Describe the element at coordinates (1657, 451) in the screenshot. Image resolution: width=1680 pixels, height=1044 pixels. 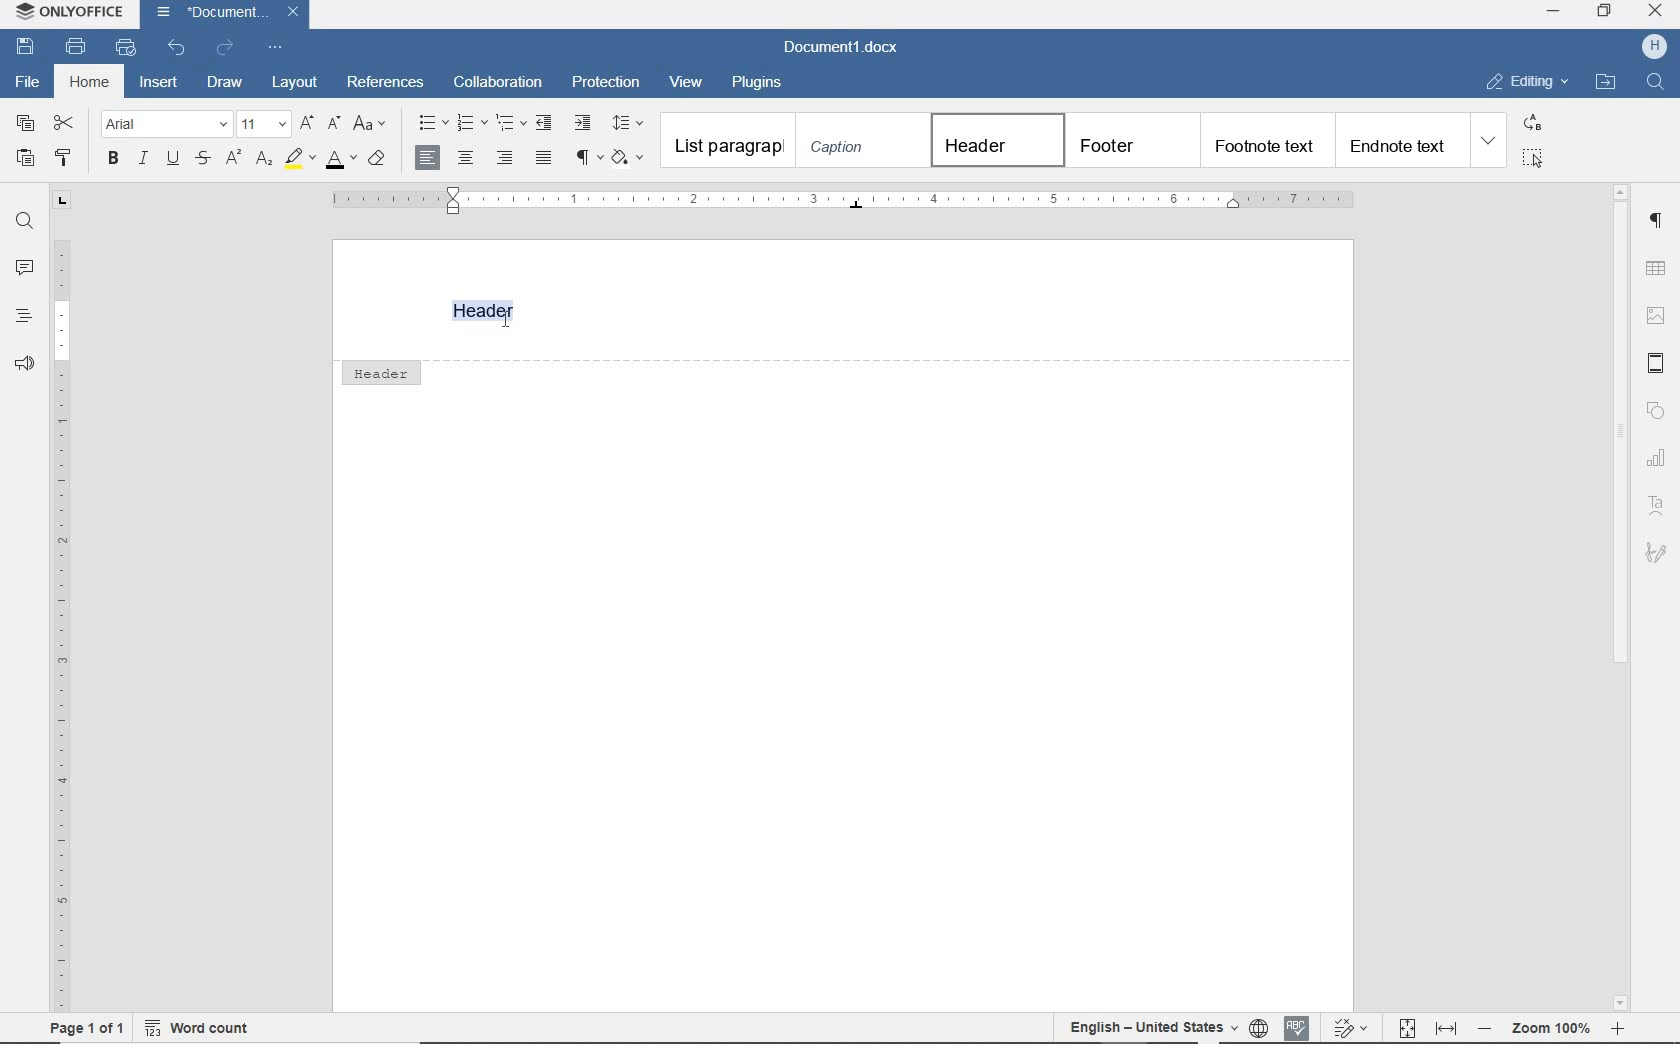
I see `chart` at that location.